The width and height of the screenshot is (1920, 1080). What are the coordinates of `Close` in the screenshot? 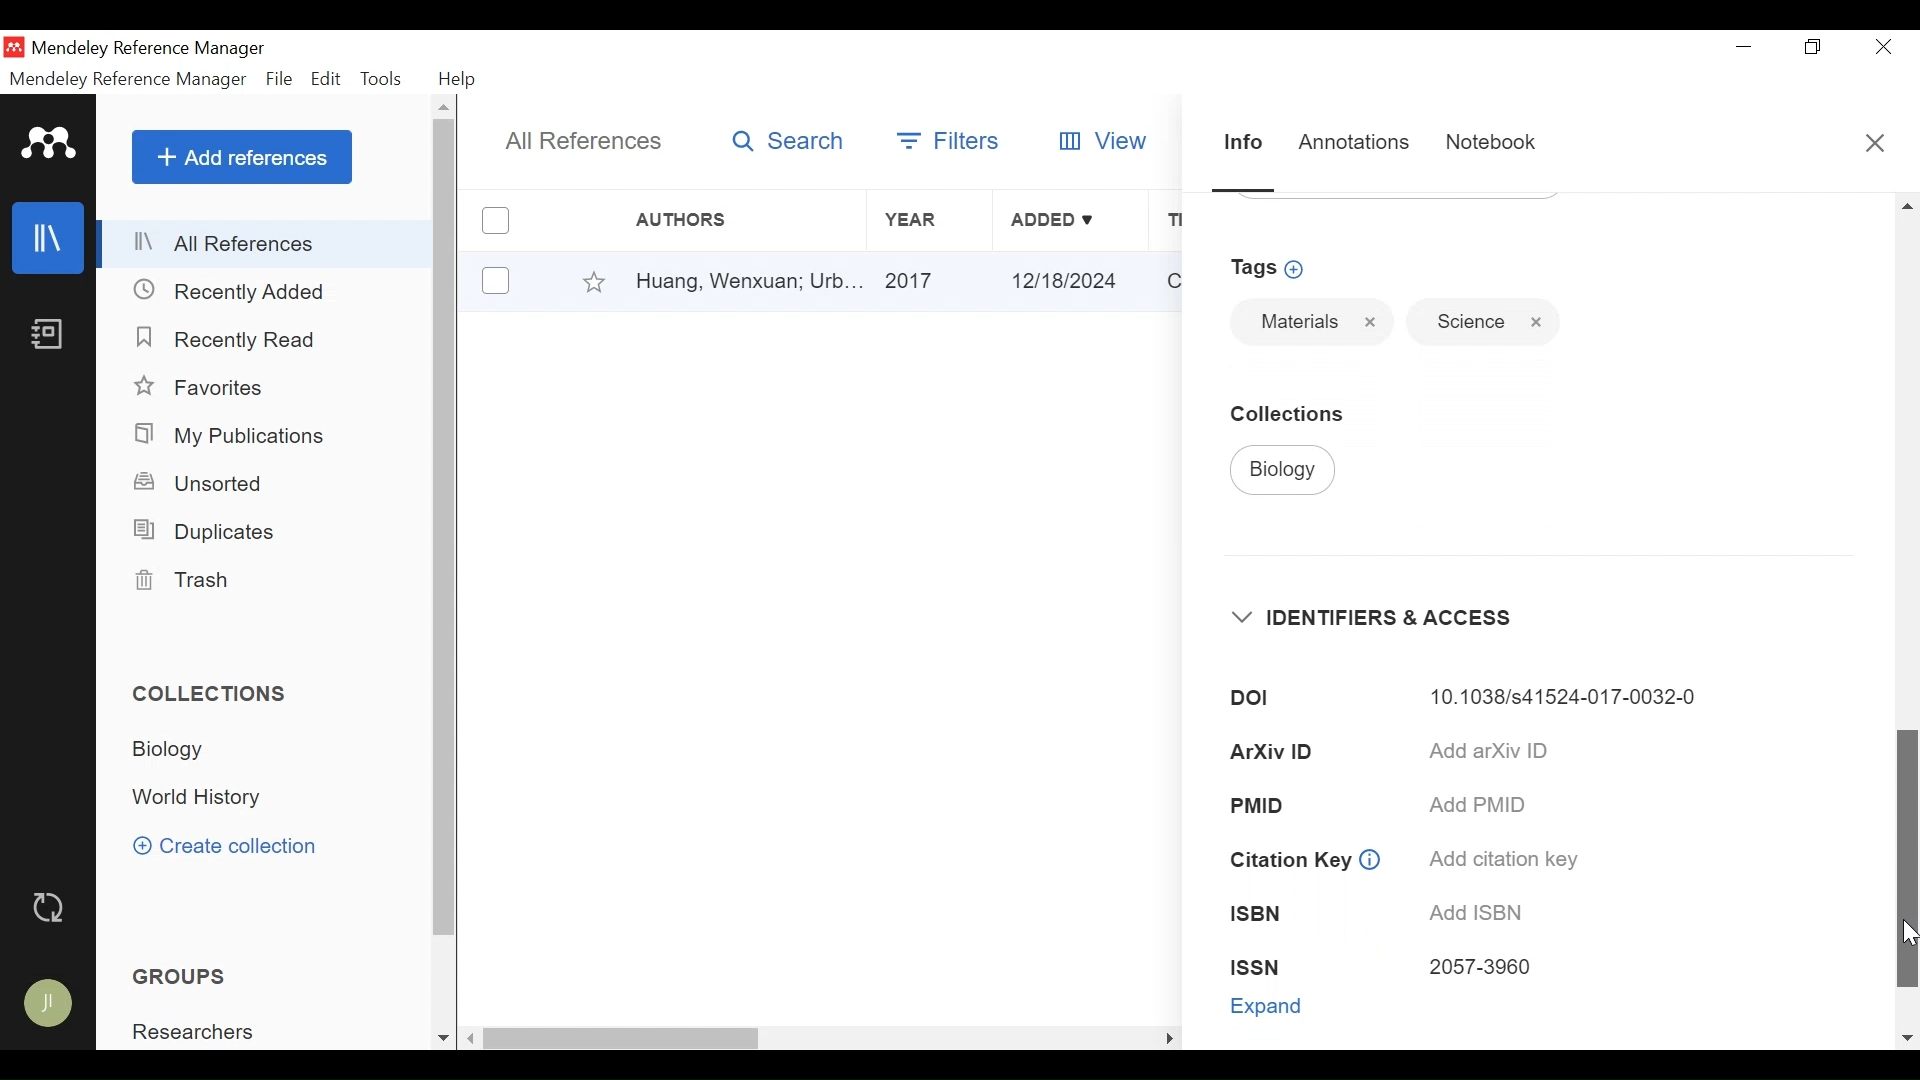 It's located at (1883, 46).